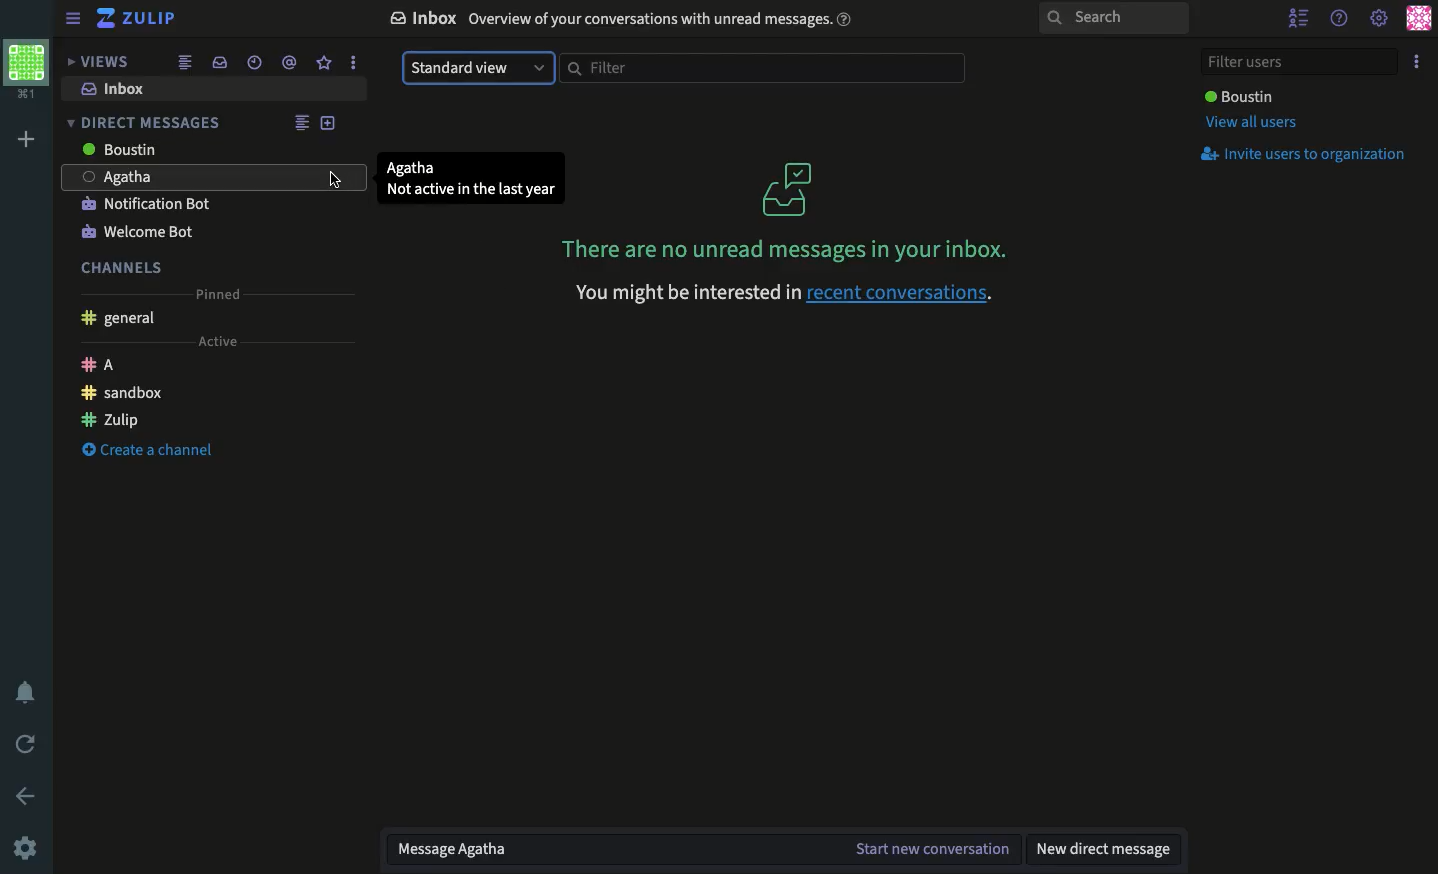  What do you see at coordinates (22, 794) in the screenshot?
I see `Back` at bounding box center [22, 794].